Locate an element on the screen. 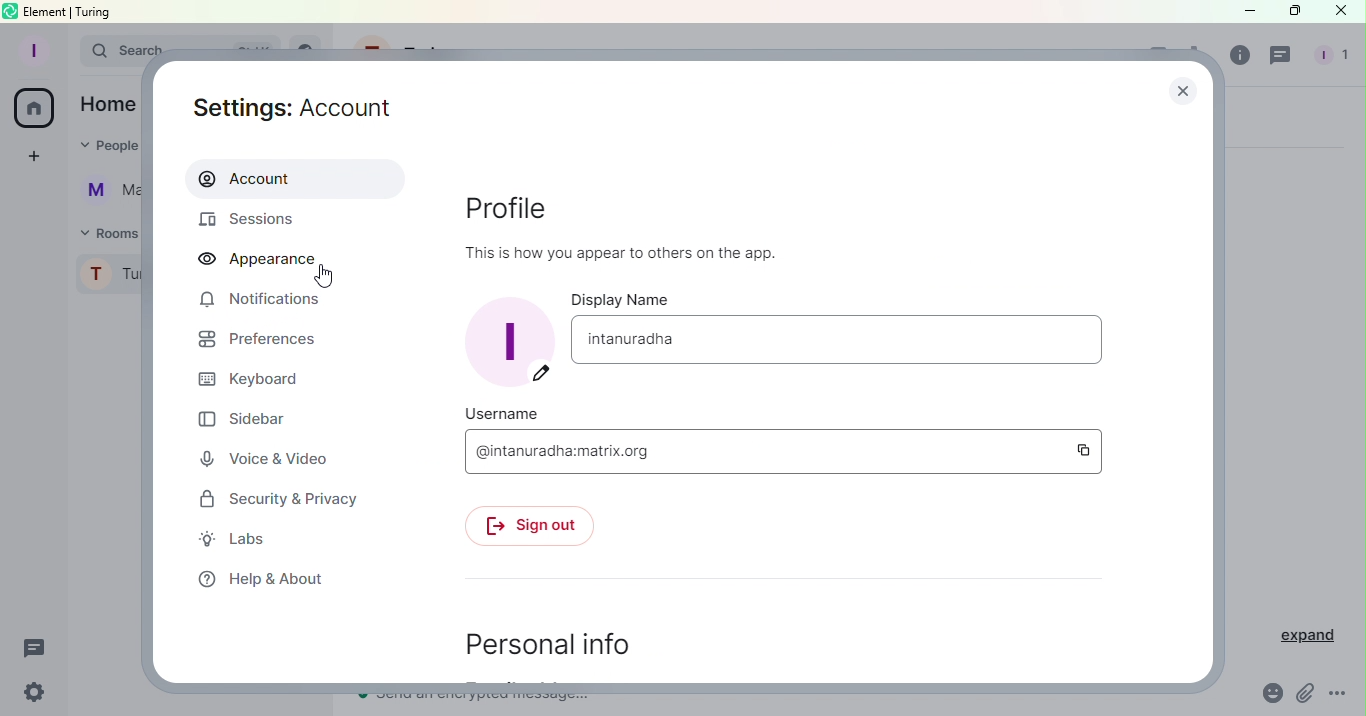 The image size is (1366, 716). element is located at coordinates (46, 11).